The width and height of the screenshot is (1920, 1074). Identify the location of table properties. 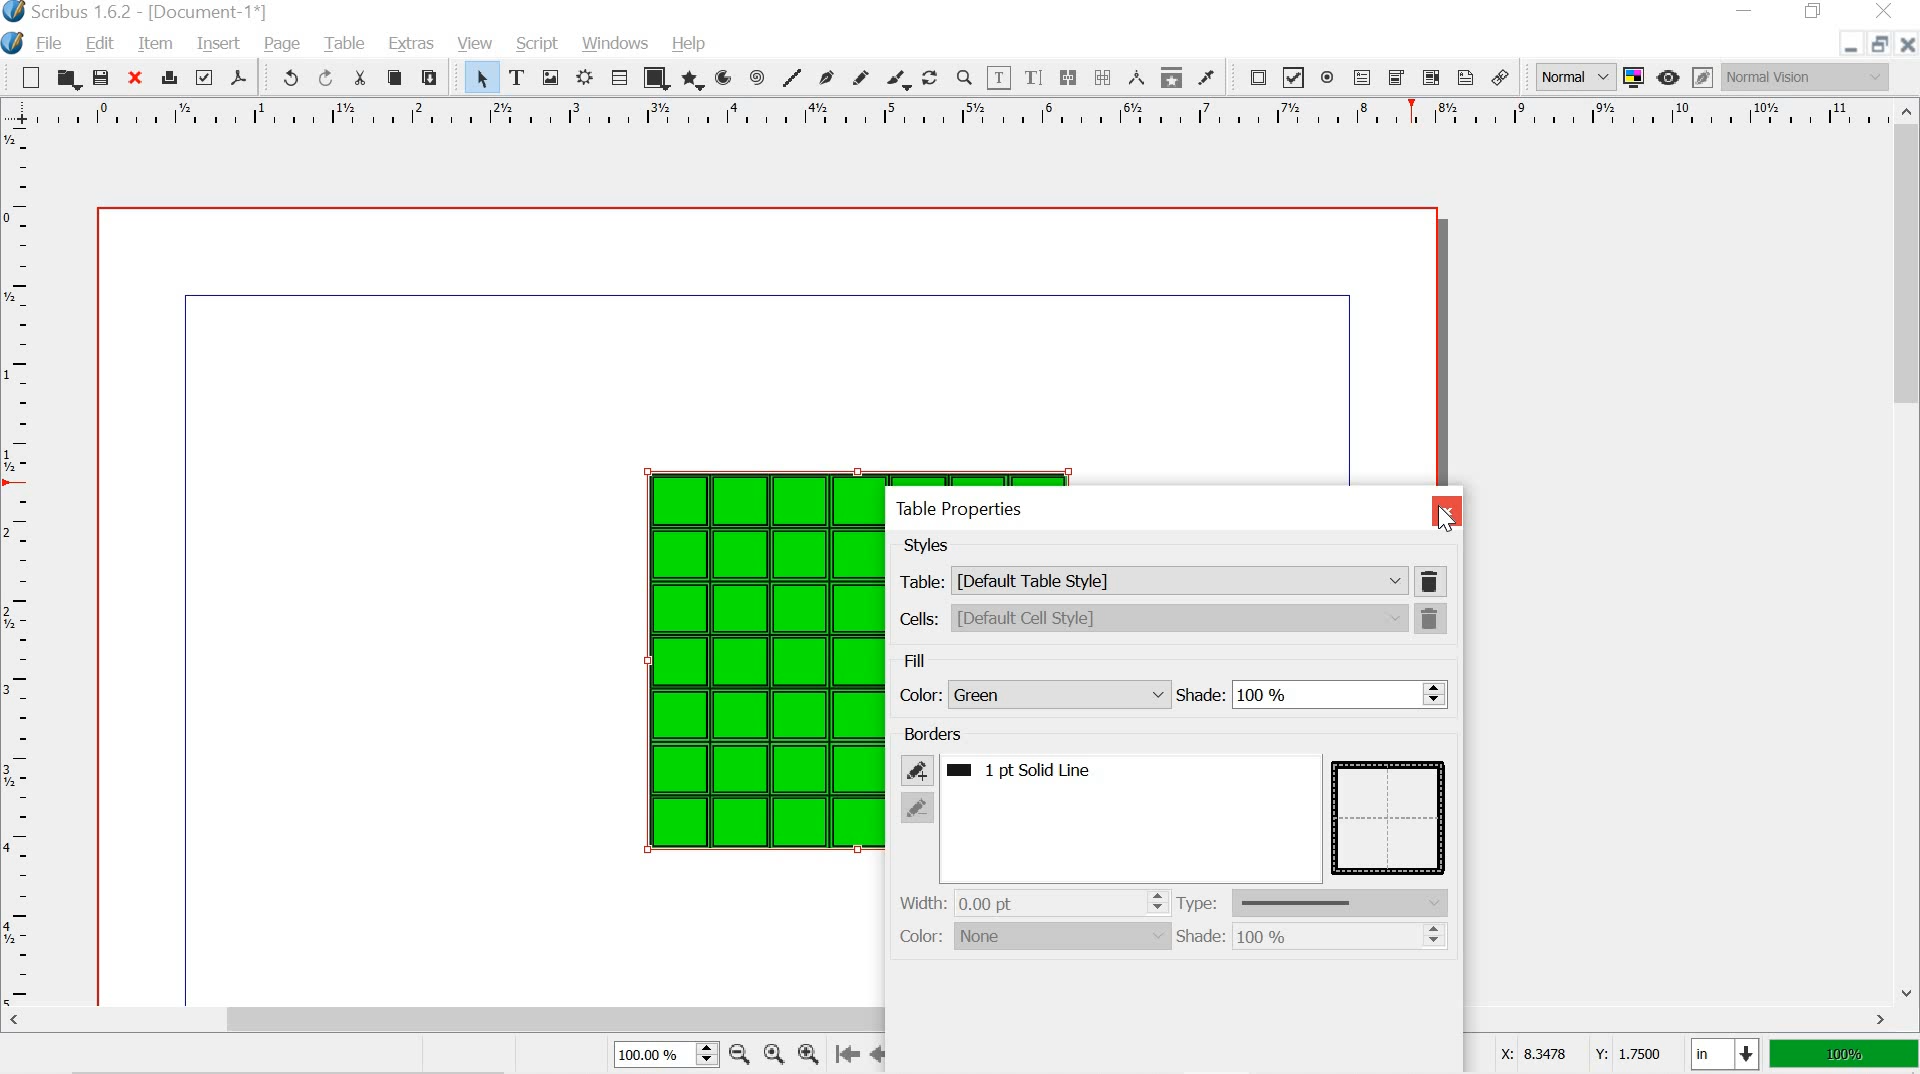
(956, 510).